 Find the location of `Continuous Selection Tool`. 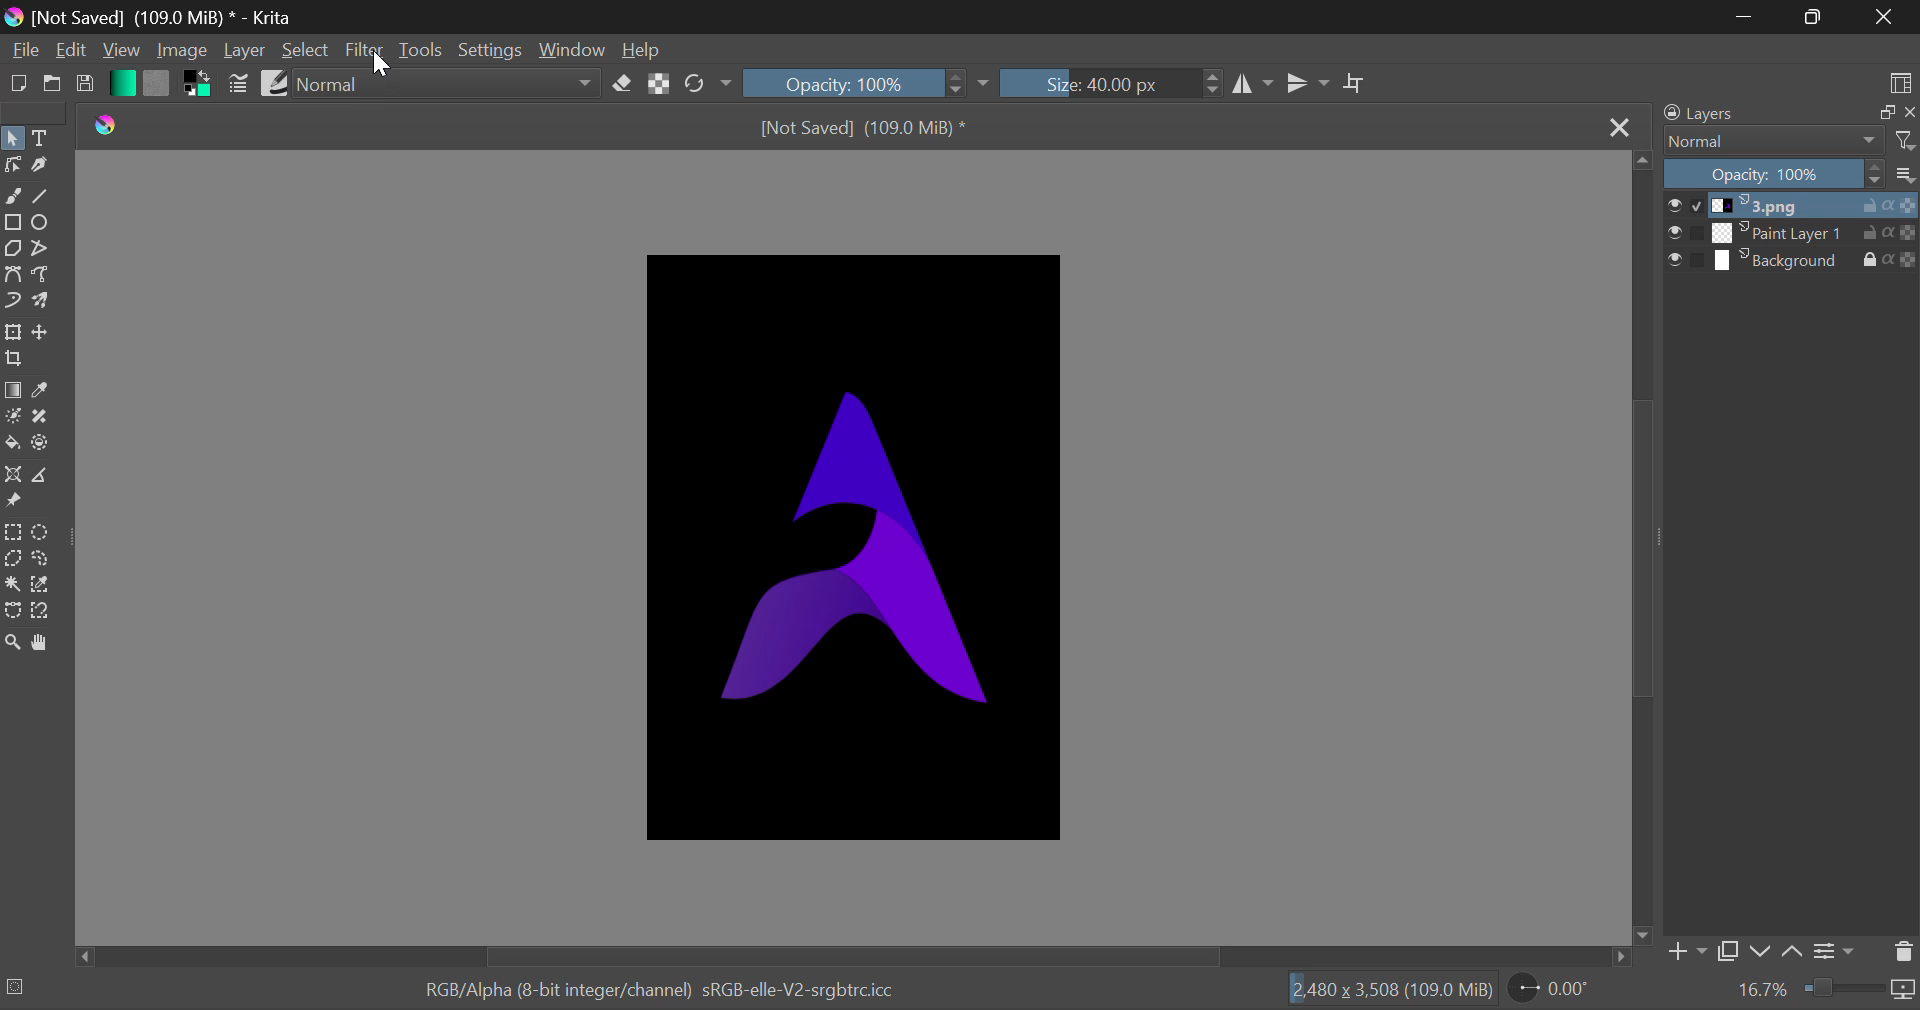

Continuous Selection Tool is located at coordinates (12, 584).